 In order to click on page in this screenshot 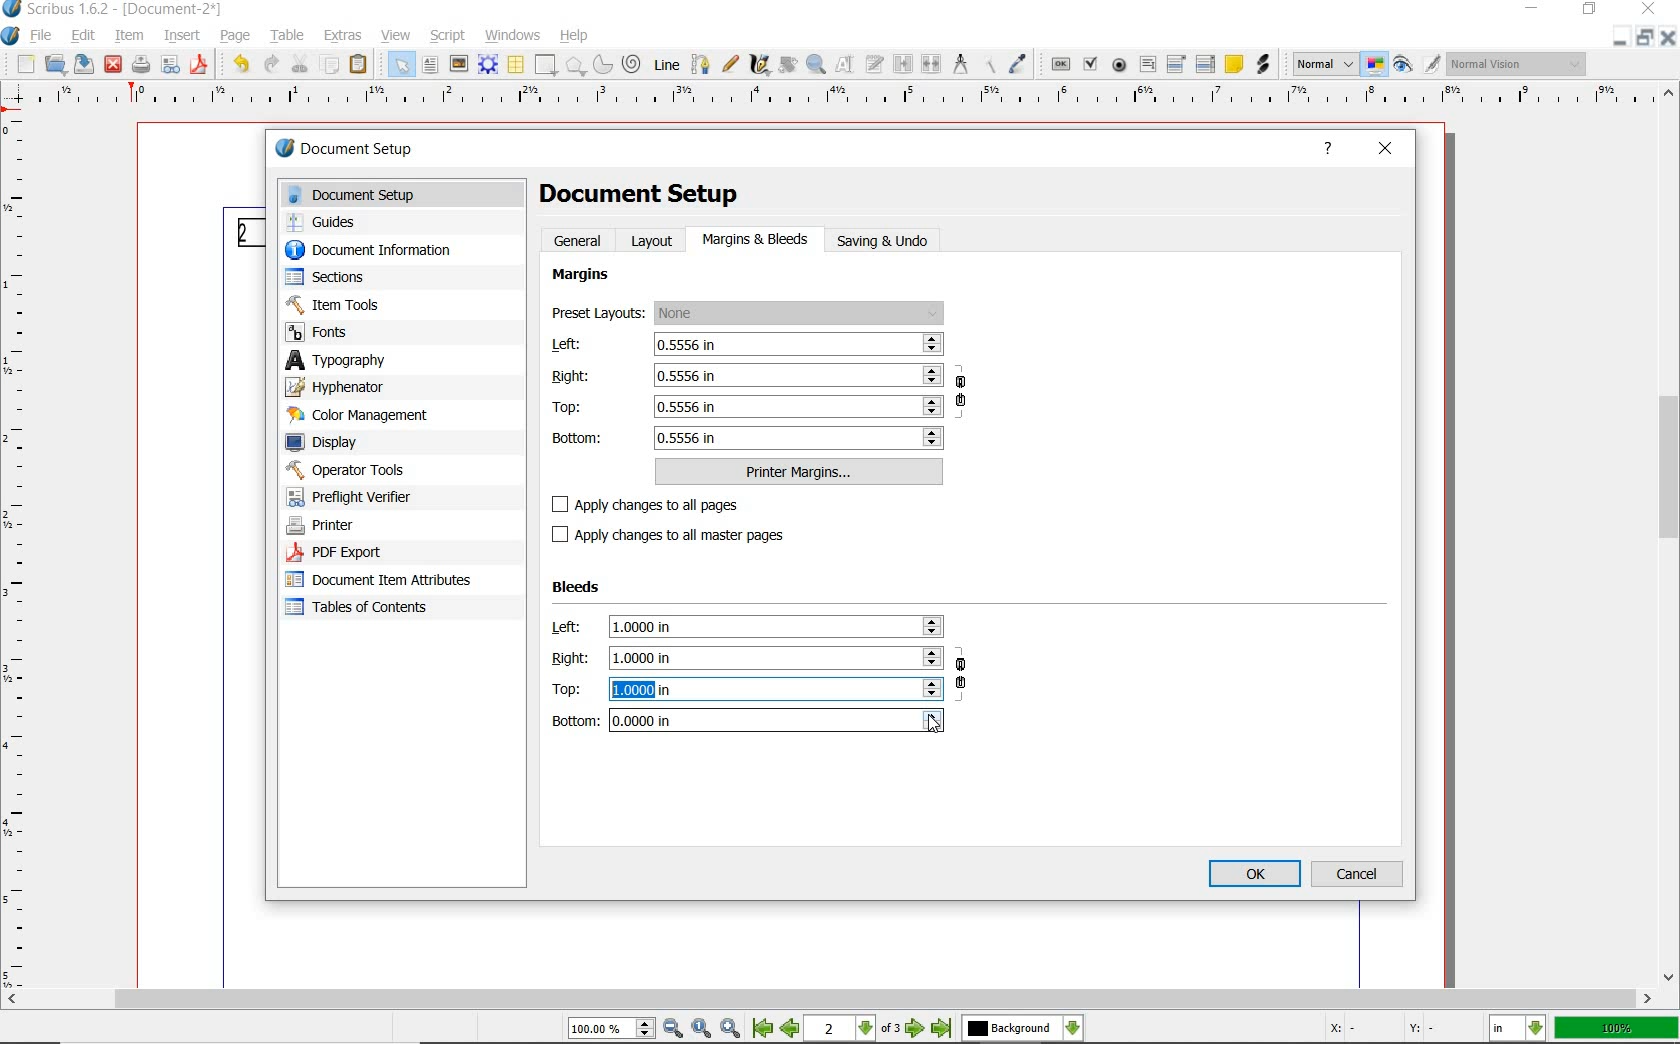, I will do `click(237, 37)`.